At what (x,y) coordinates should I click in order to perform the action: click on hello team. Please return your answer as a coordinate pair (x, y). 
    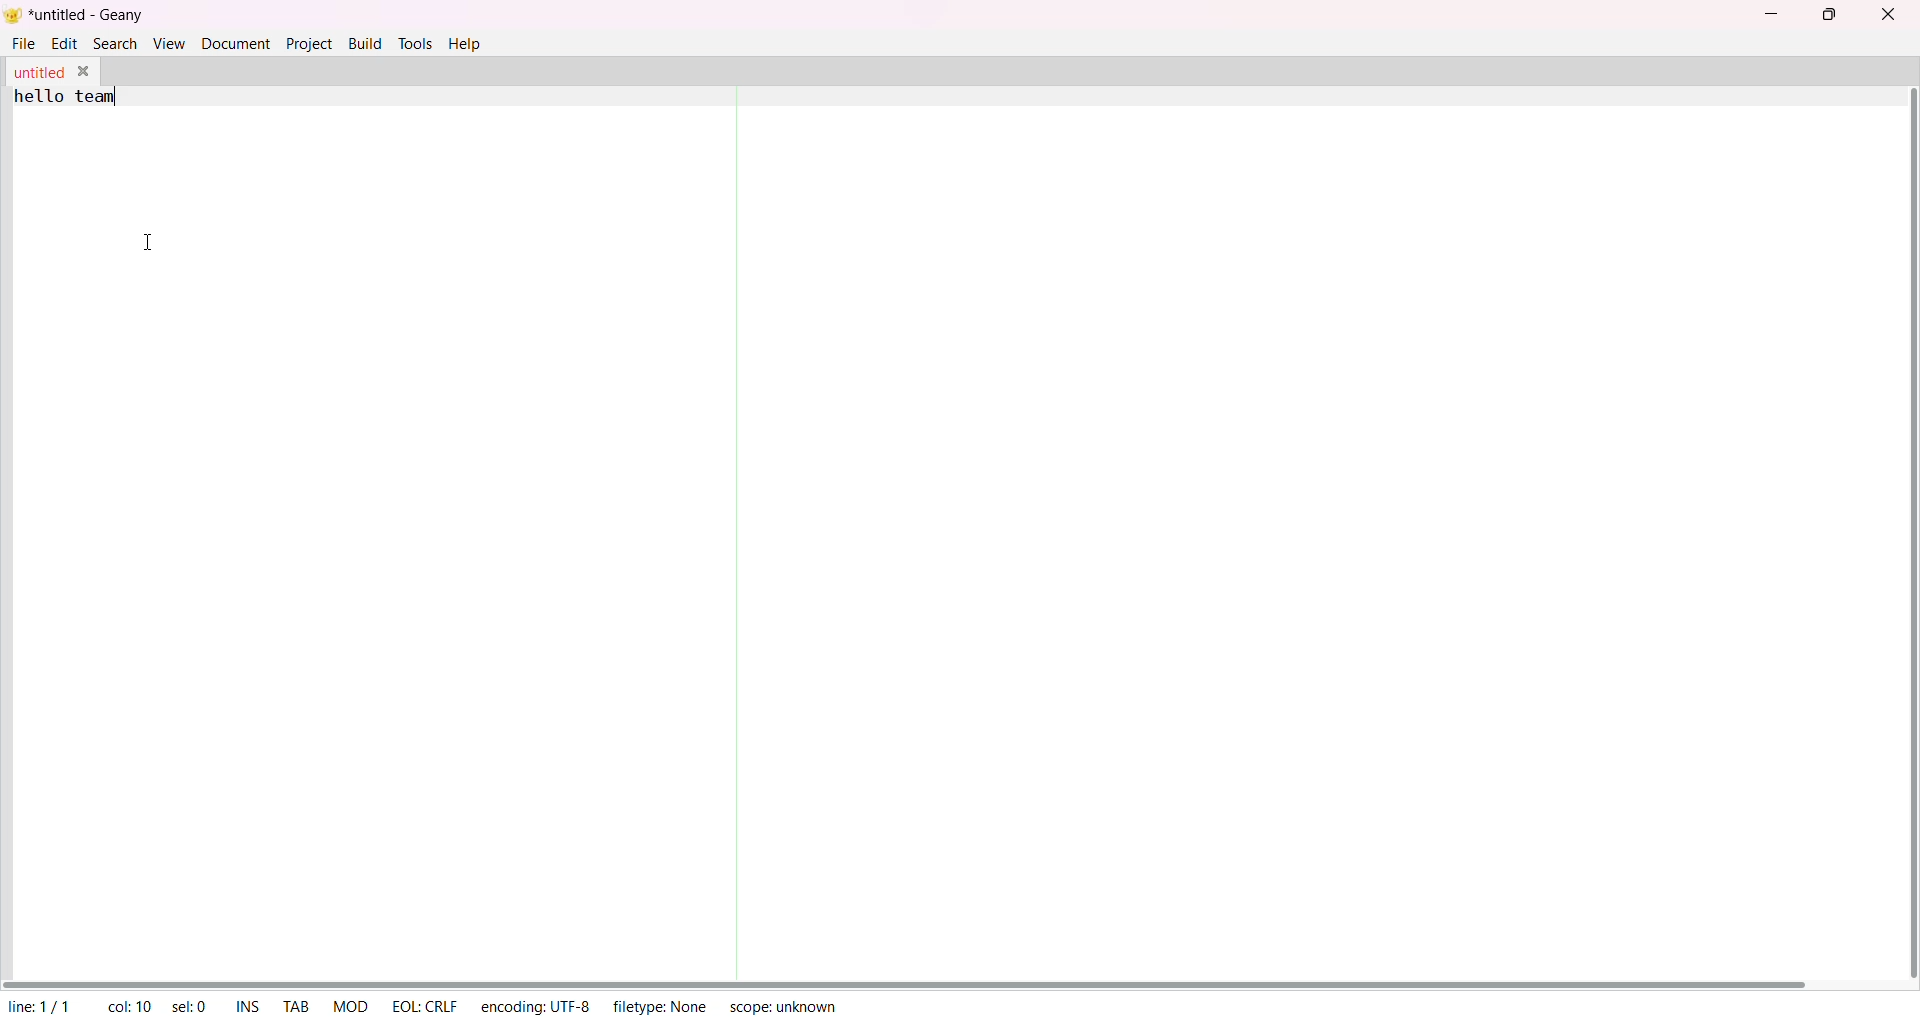
    Looking at the image, I should click on (66, 98).